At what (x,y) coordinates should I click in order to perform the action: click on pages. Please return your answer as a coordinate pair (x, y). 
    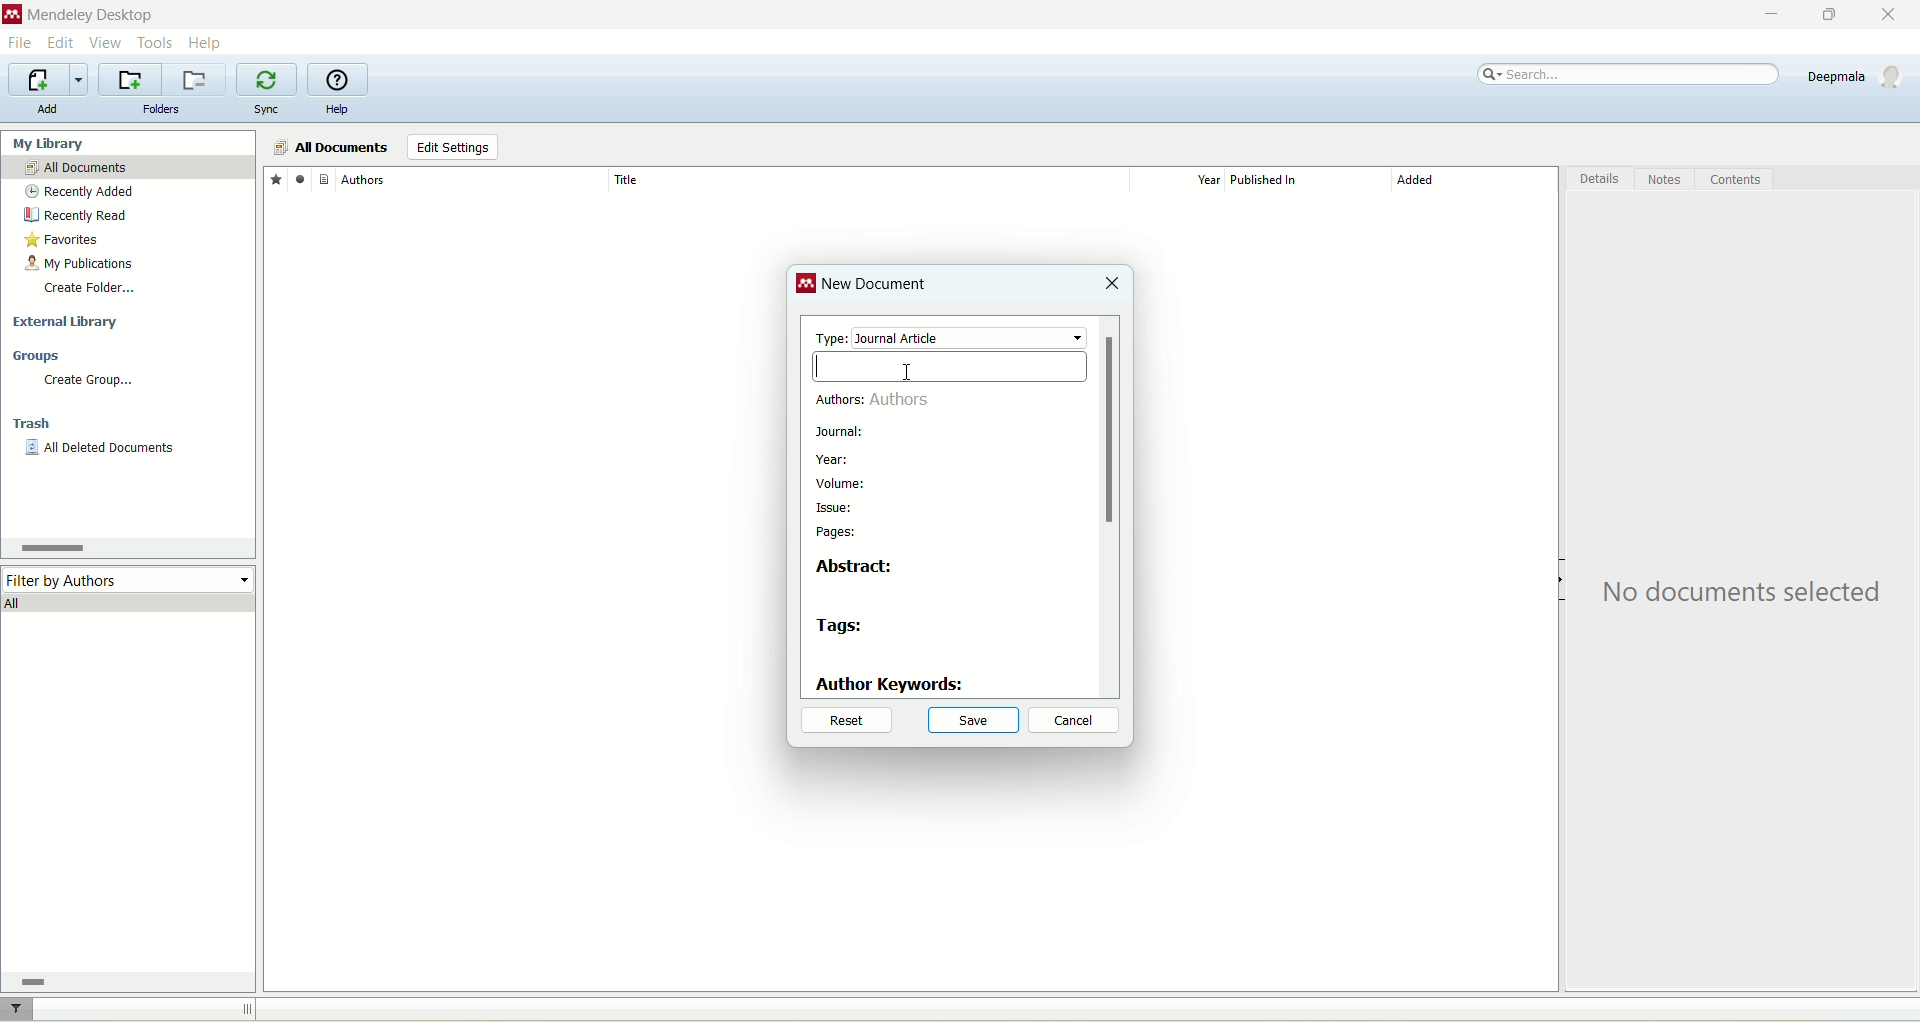
    Looking at the image, I should click on (839, 533).